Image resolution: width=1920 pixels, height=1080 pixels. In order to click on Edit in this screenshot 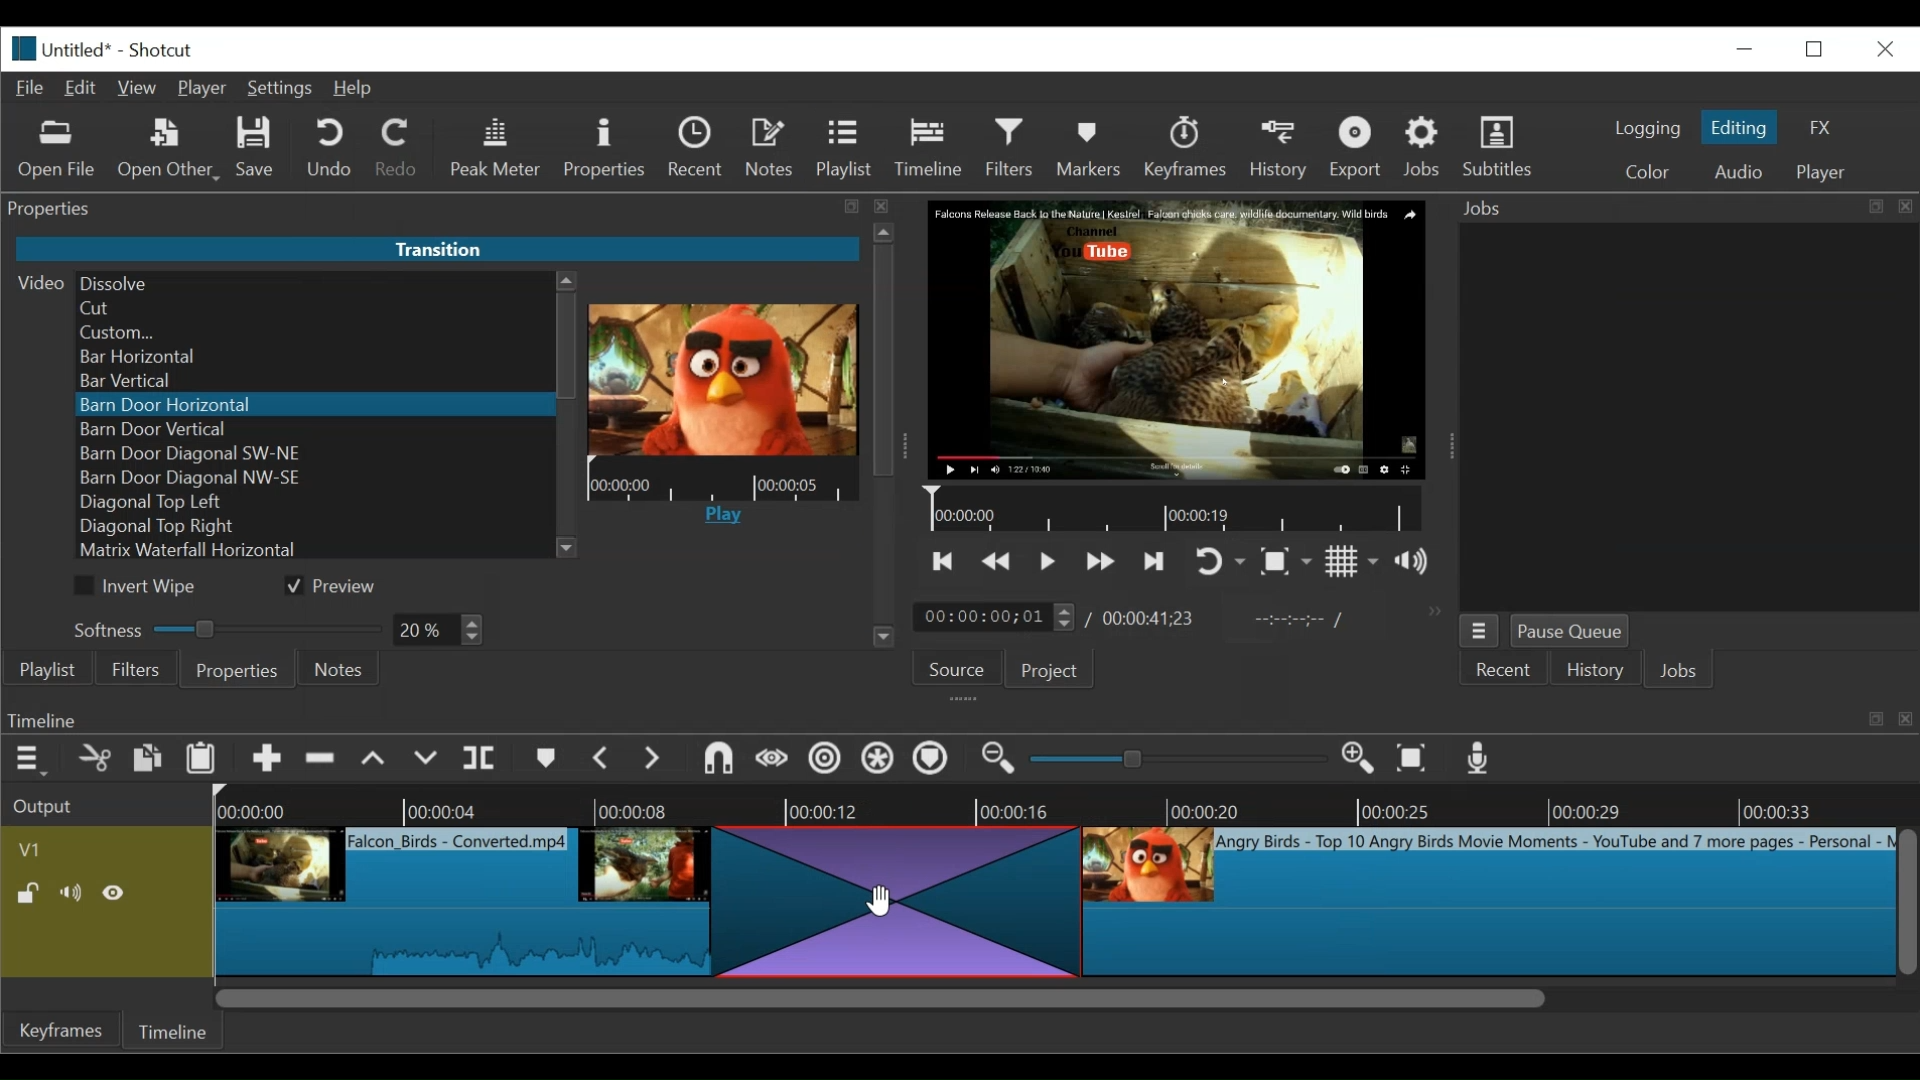, I will do `click(82, 88)`.